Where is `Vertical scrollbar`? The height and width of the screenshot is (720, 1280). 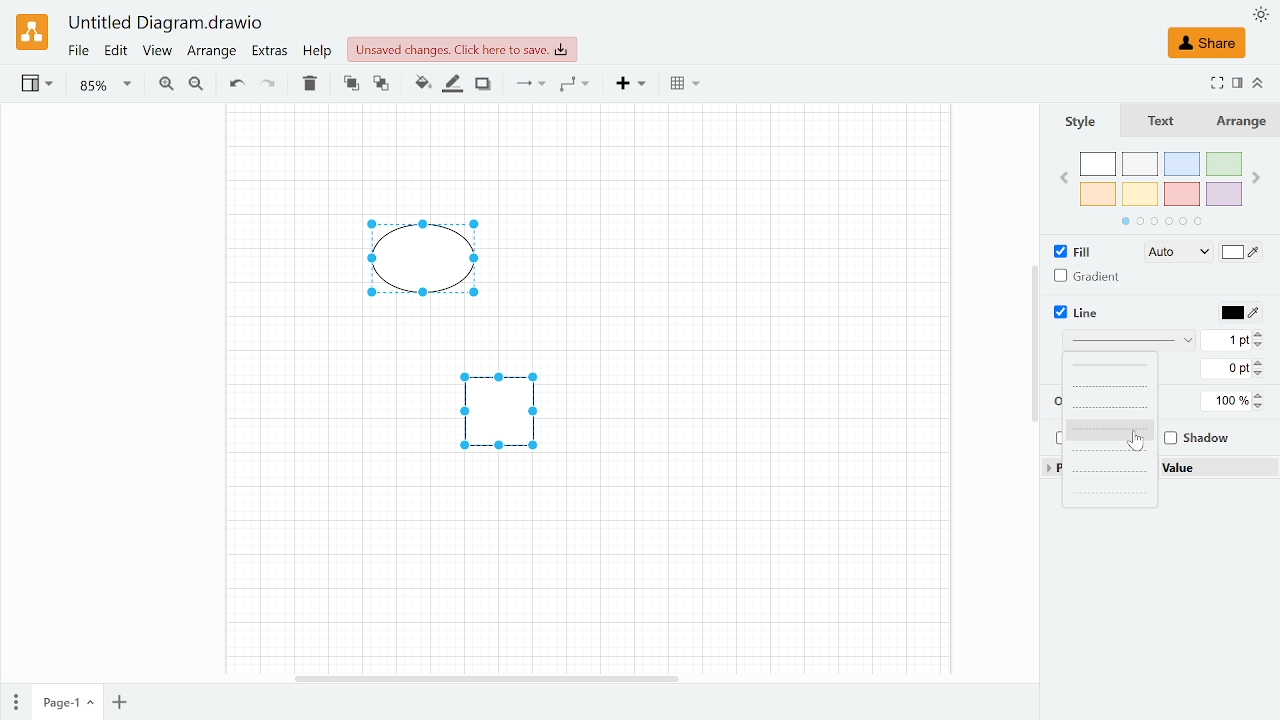
Vertical scrollbar is located at coordinates (1034, 343).